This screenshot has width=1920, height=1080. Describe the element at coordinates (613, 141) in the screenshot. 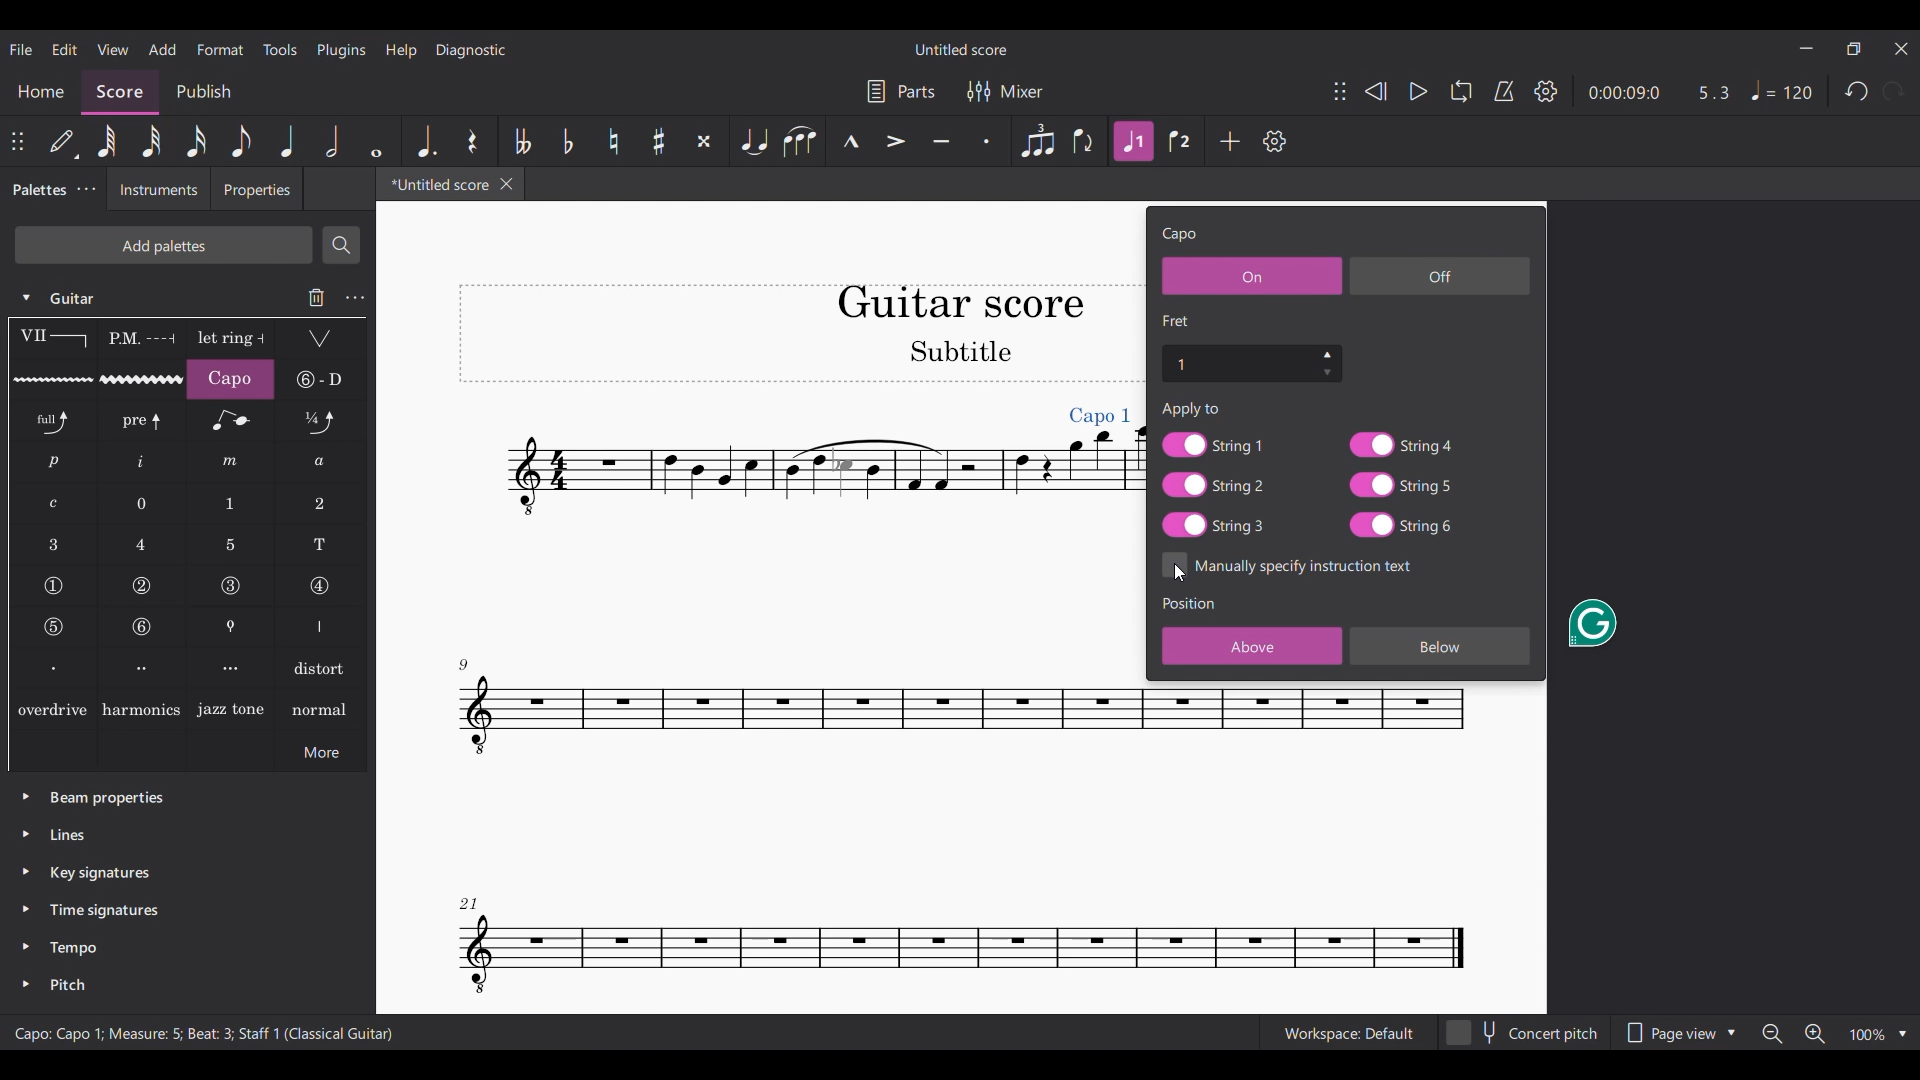

I see `Toggle natural` at that location.